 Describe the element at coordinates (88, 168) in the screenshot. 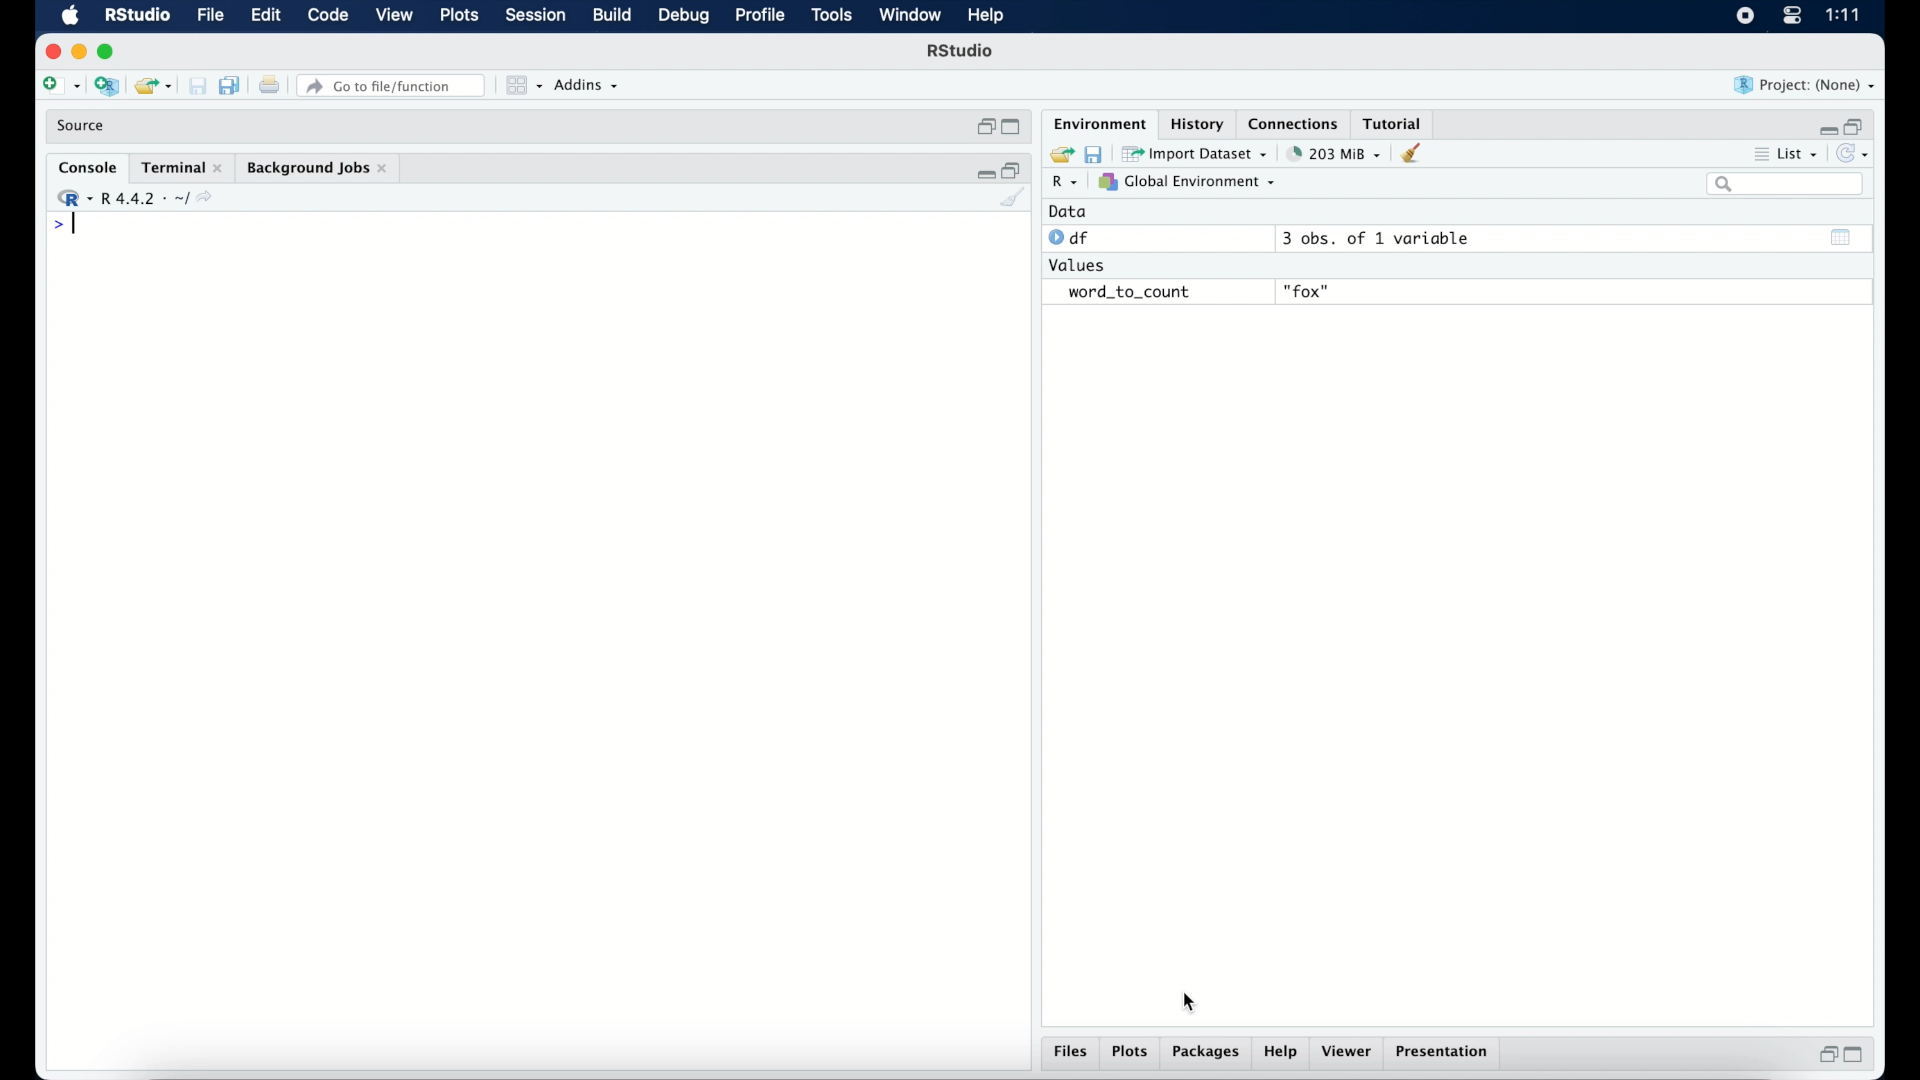

I see `console` at that location.